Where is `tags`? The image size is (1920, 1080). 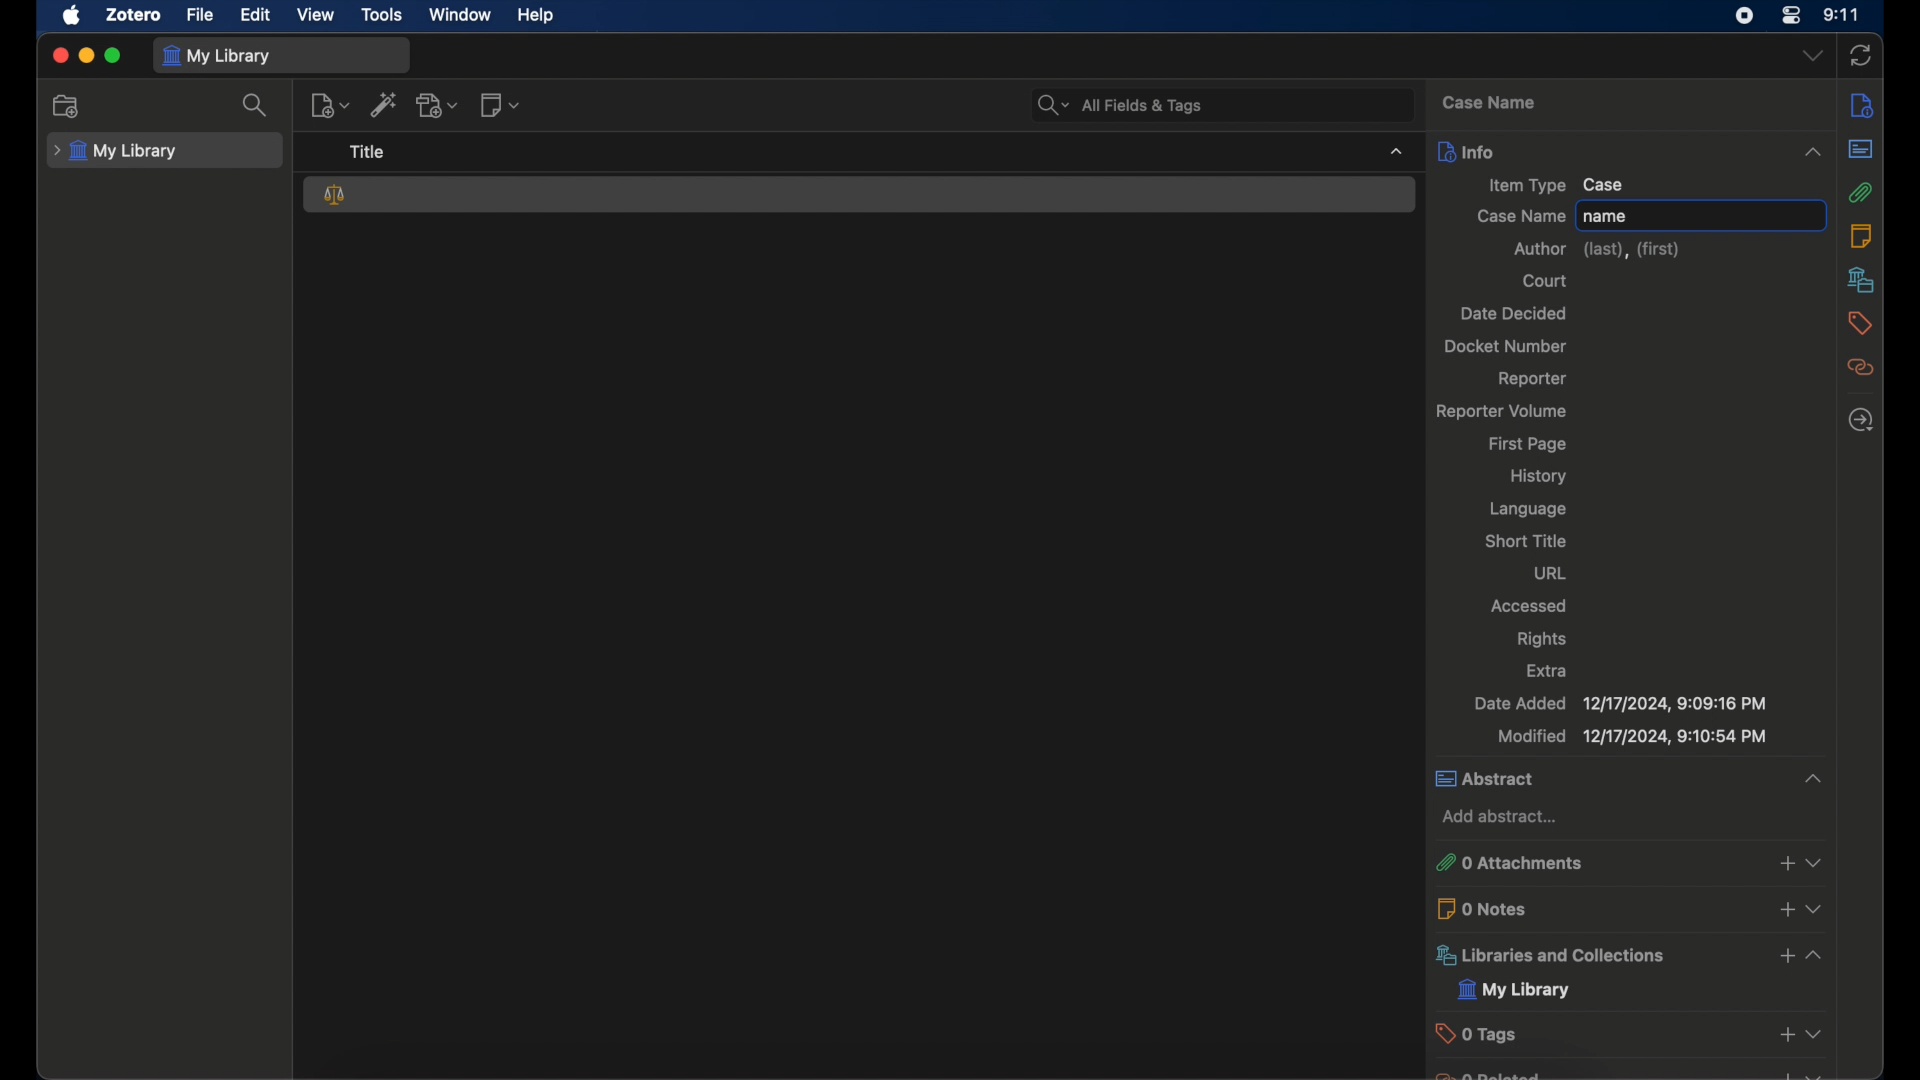 tags is located at coordinates (1860, 322).